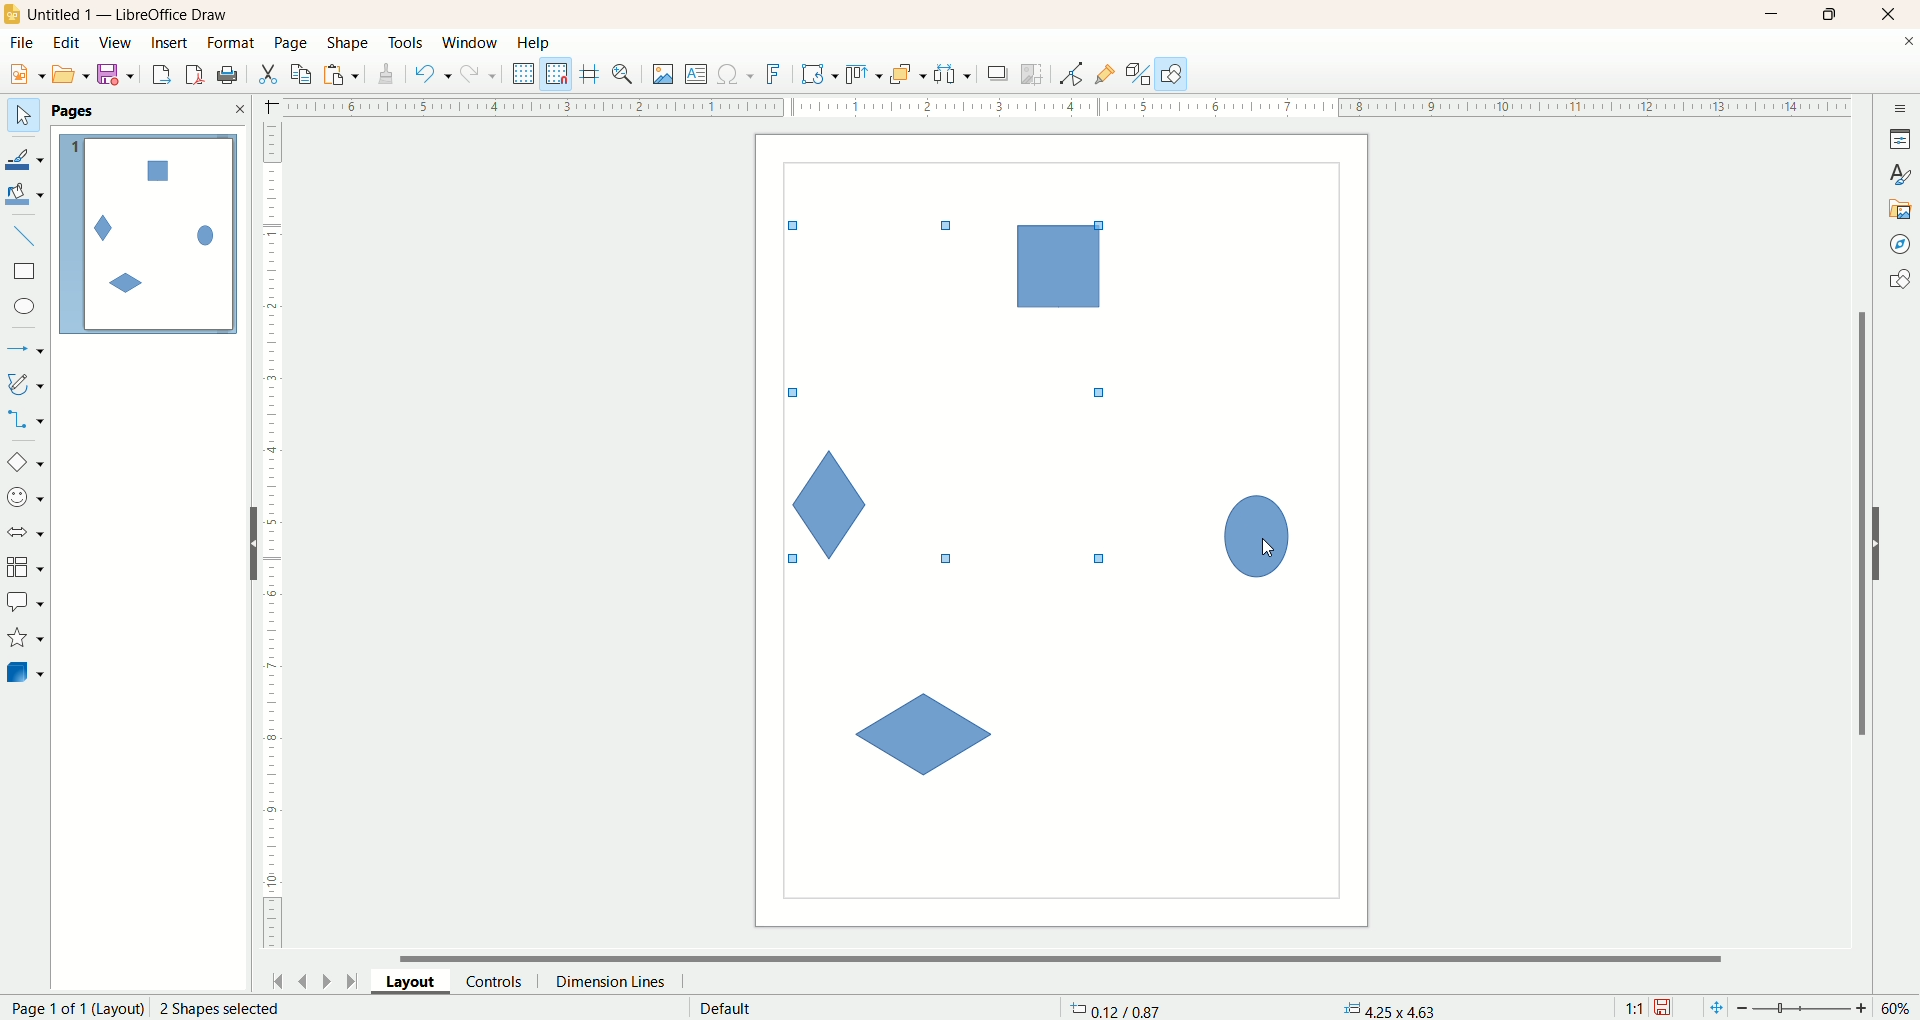 This screenshot has height=1020, width=1920. What do you see at coordinates (483, 73) in the screenshot?
I see `redo` at bounding box center [483, 73].